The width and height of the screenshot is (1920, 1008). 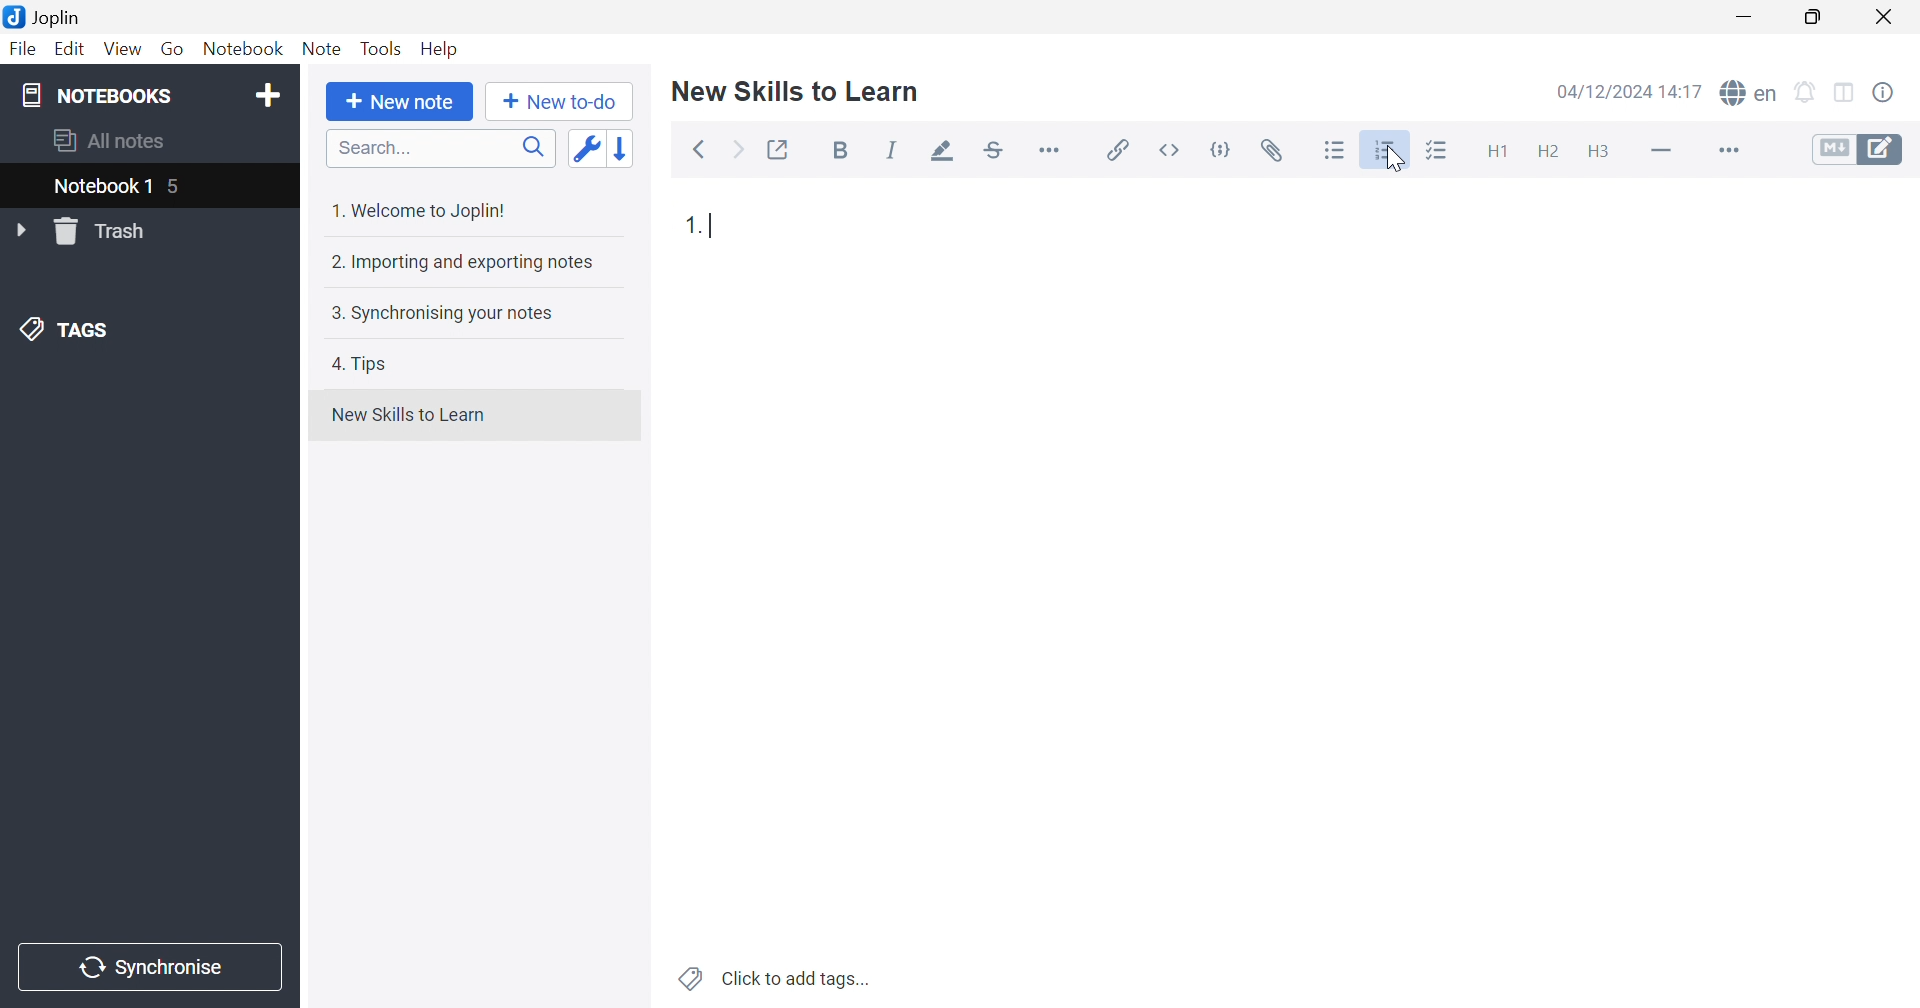 What do you see at coordinates (1885, 18) in the screenshot?
I see `Close` at bounding box center [1885, 18].